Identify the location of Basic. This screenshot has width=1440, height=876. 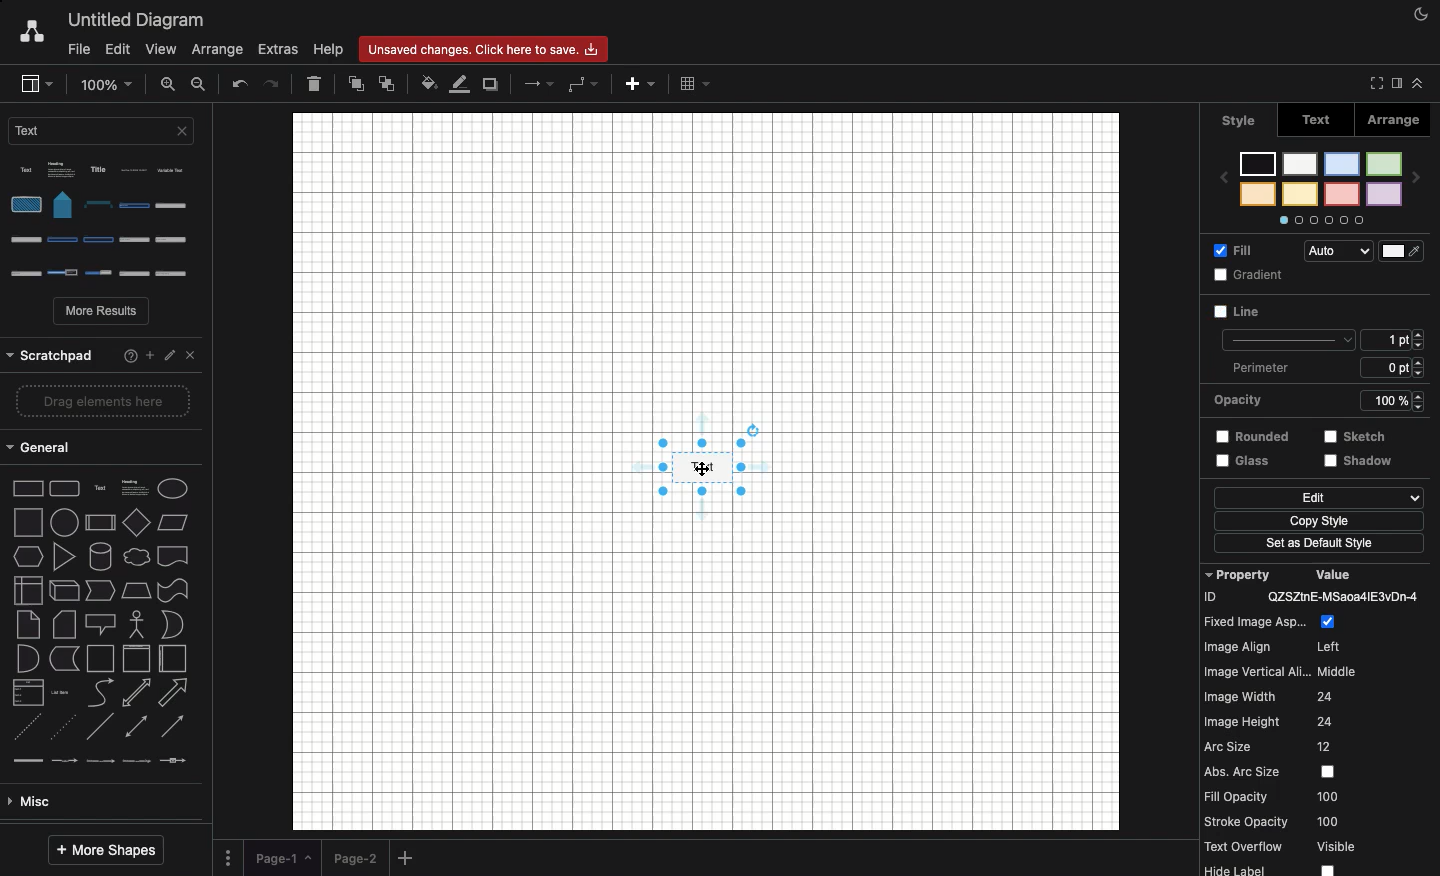
(101, 692).